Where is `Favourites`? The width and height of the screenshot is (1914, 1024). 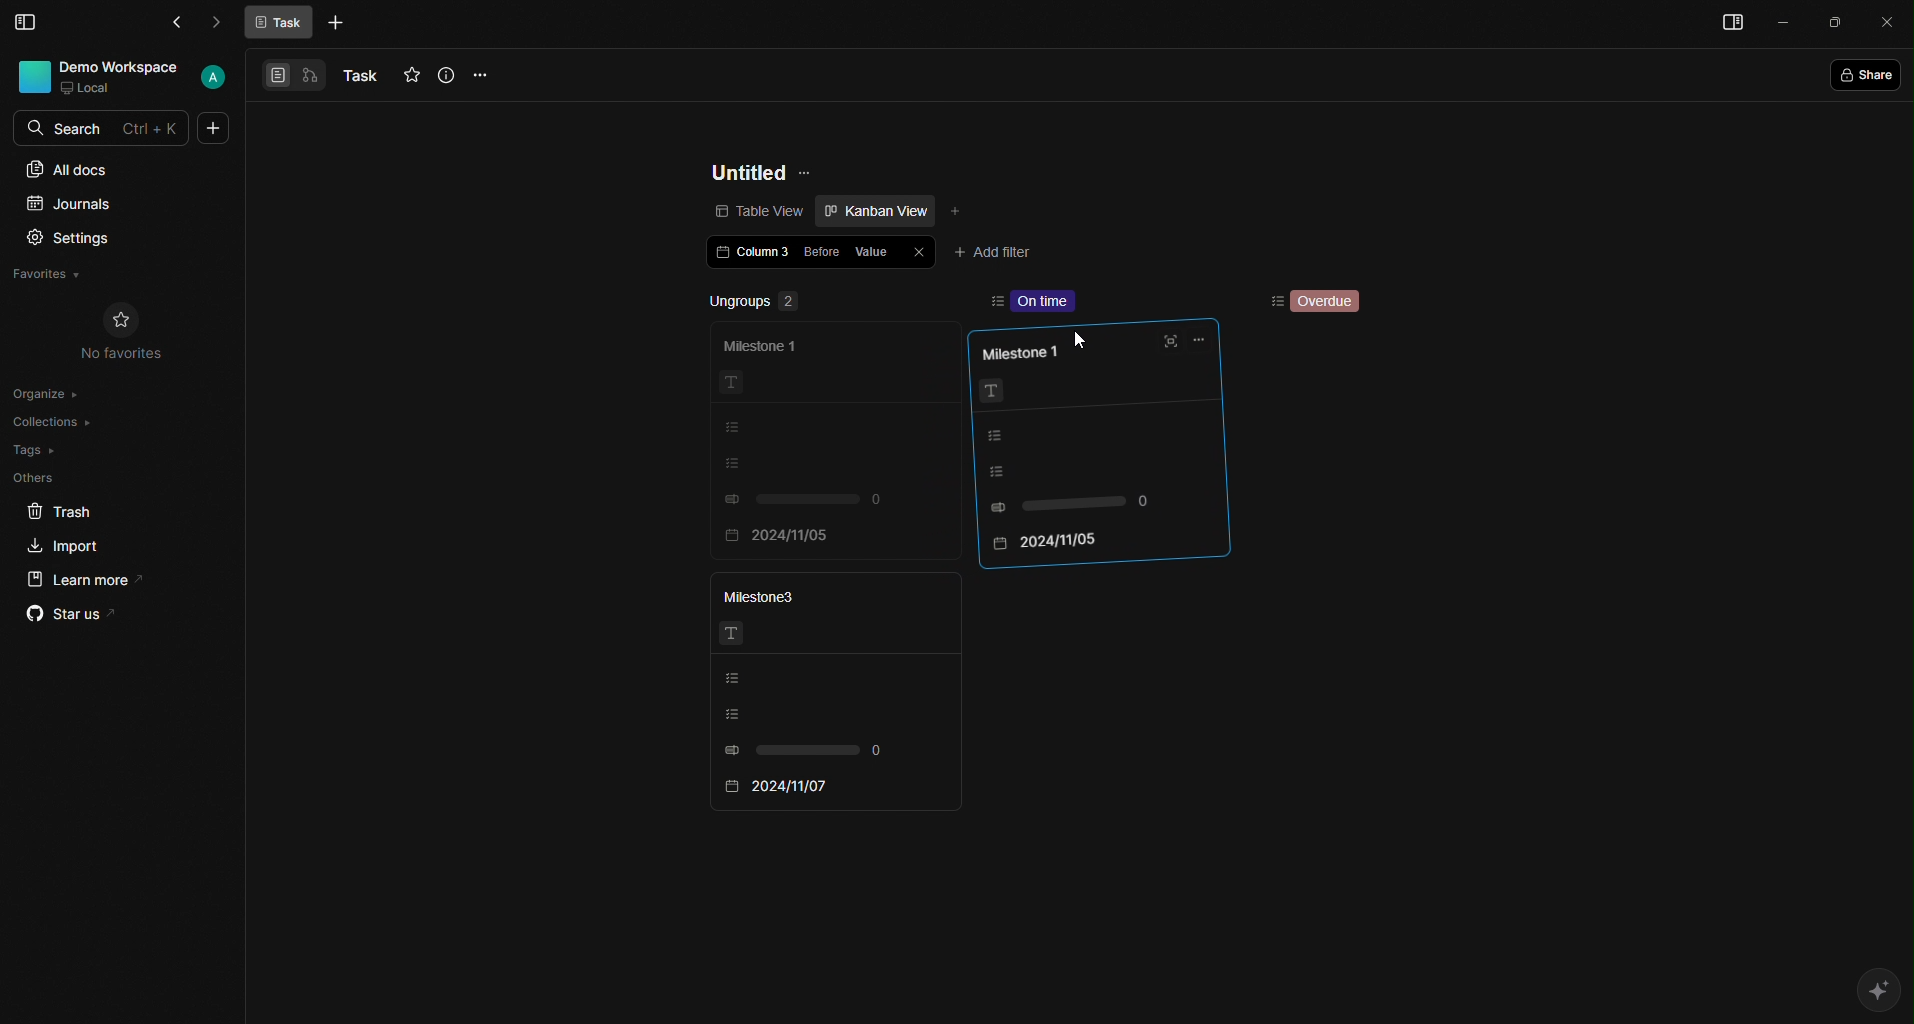 Favourites is located at coordinates (411, 74).